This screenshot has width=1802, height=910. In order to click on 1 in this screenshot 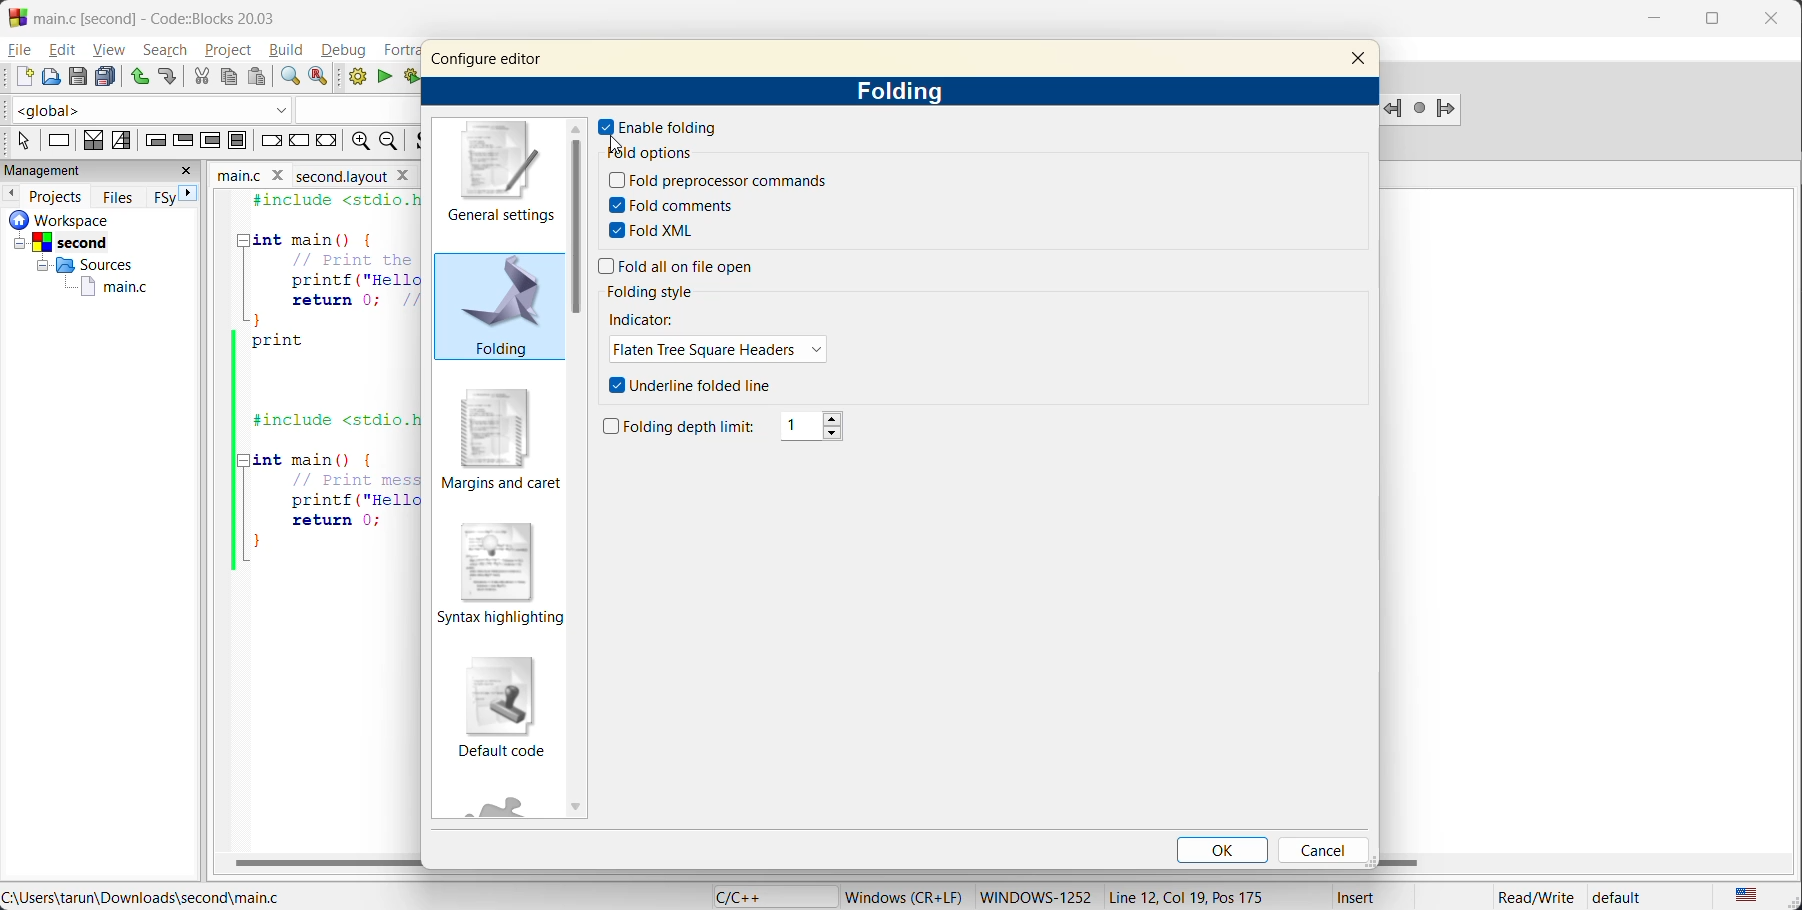, I will do `click(822, 424)`.